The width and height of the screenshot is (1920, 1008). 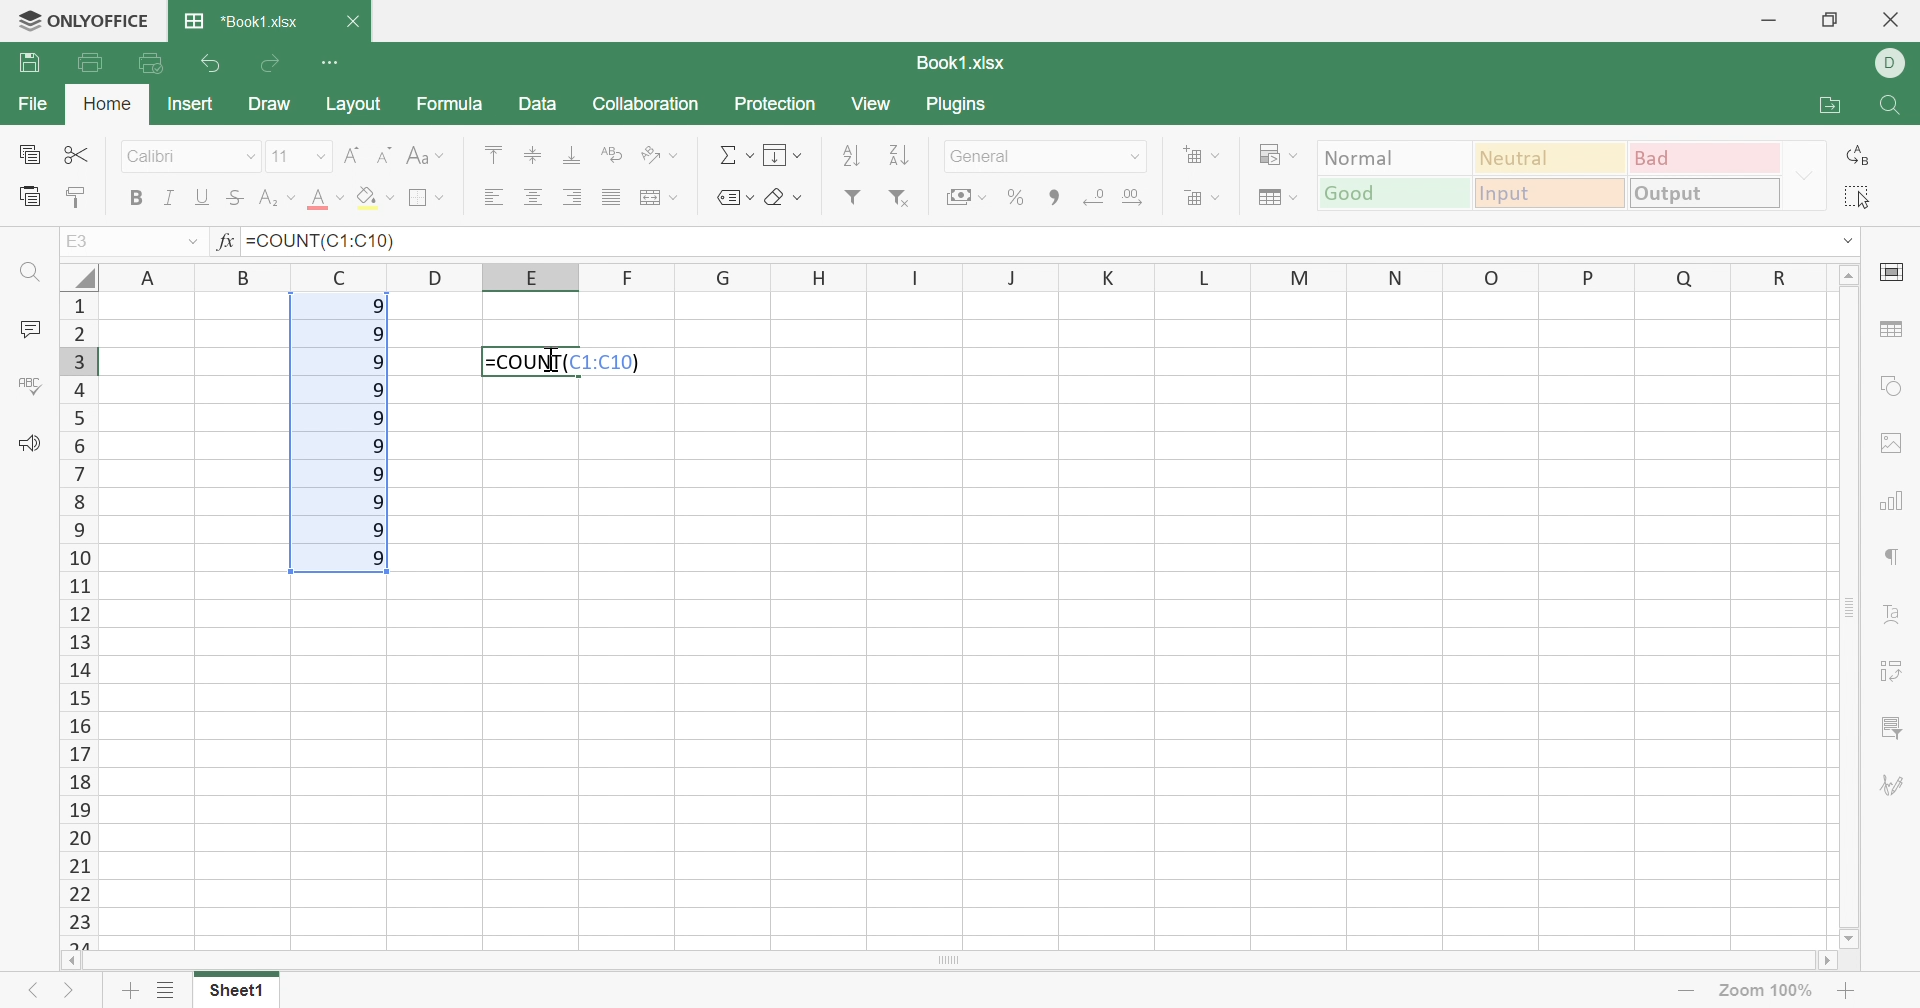 I want to click on Pivot table settings, so click(x=1892, y=673).